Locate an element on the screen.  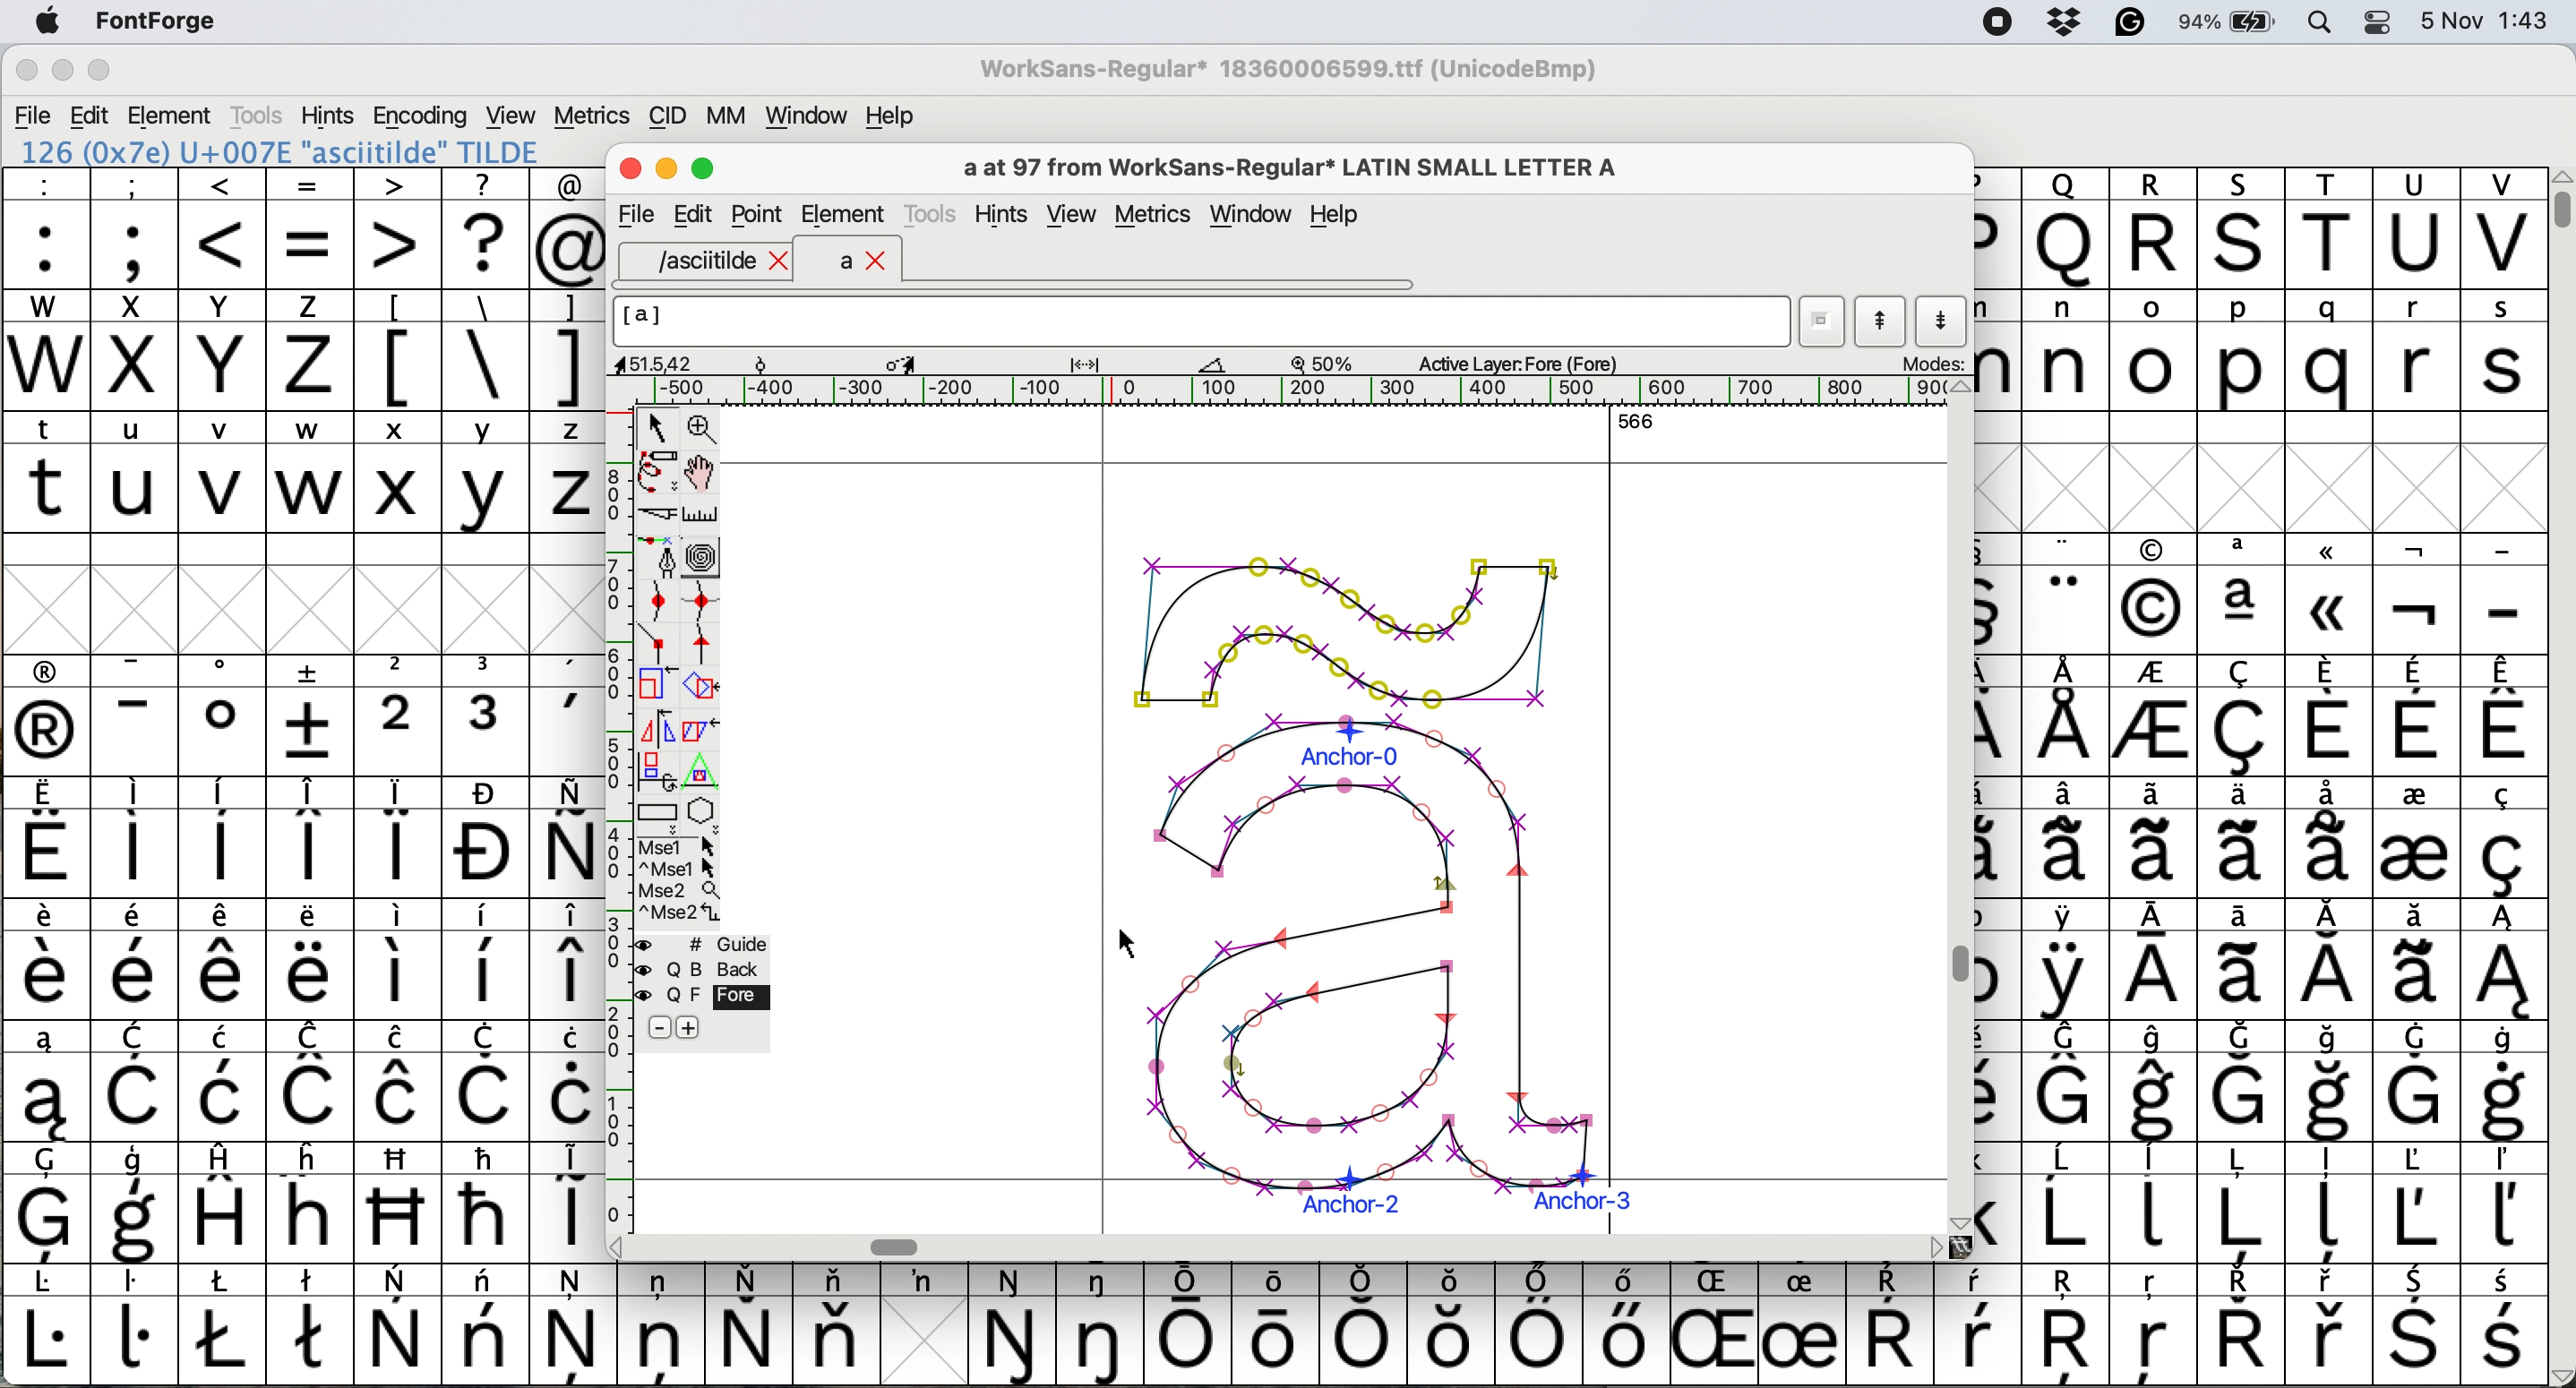
tools is located at coordinates (934, 211).